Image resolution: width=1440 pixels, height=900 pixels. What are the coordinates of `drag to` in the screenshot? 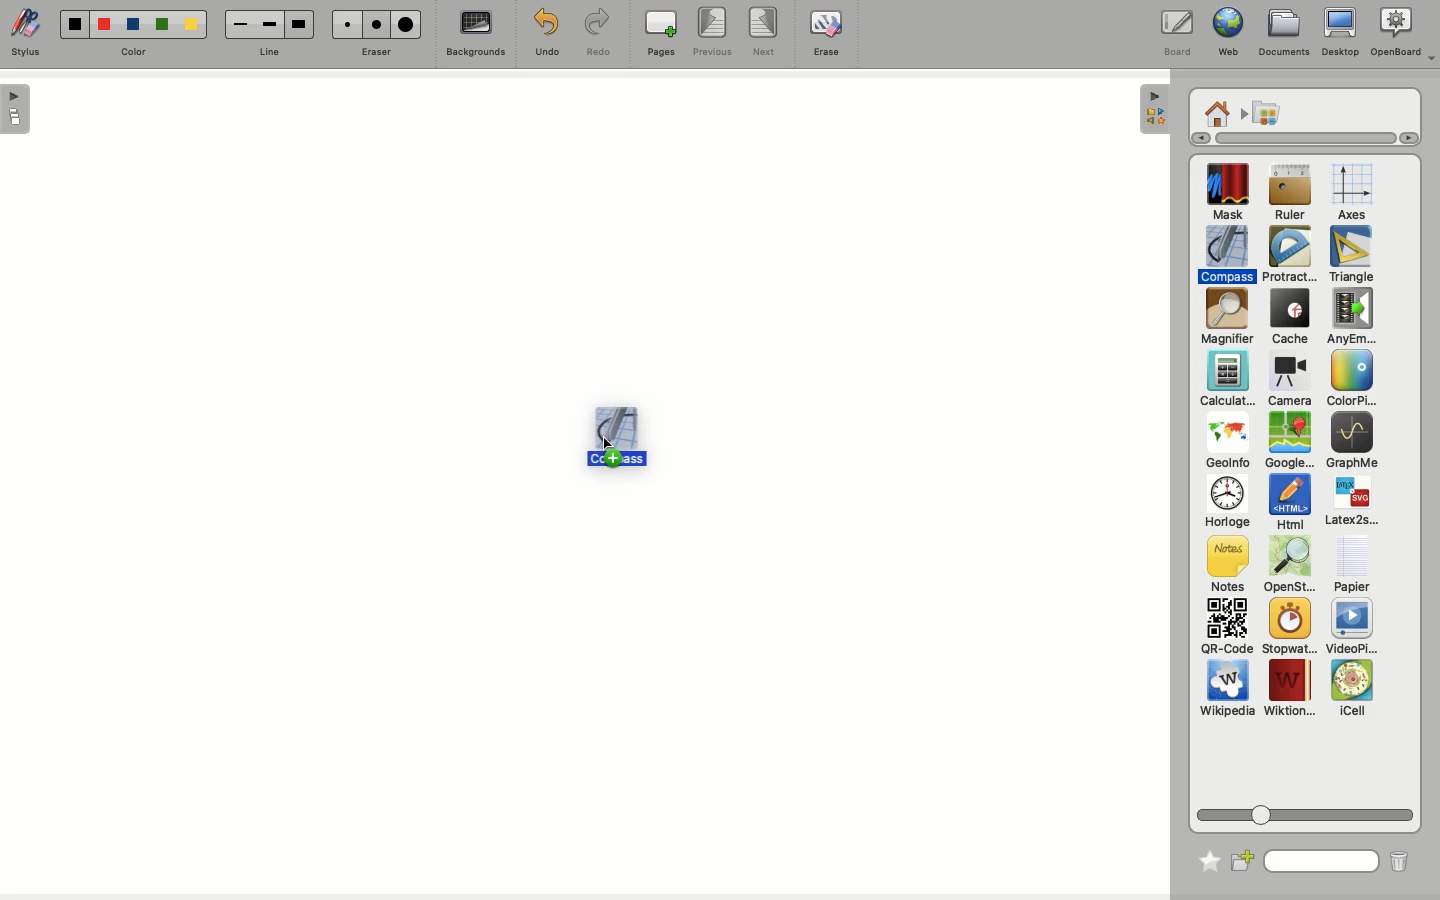 It's located at (609, 443).